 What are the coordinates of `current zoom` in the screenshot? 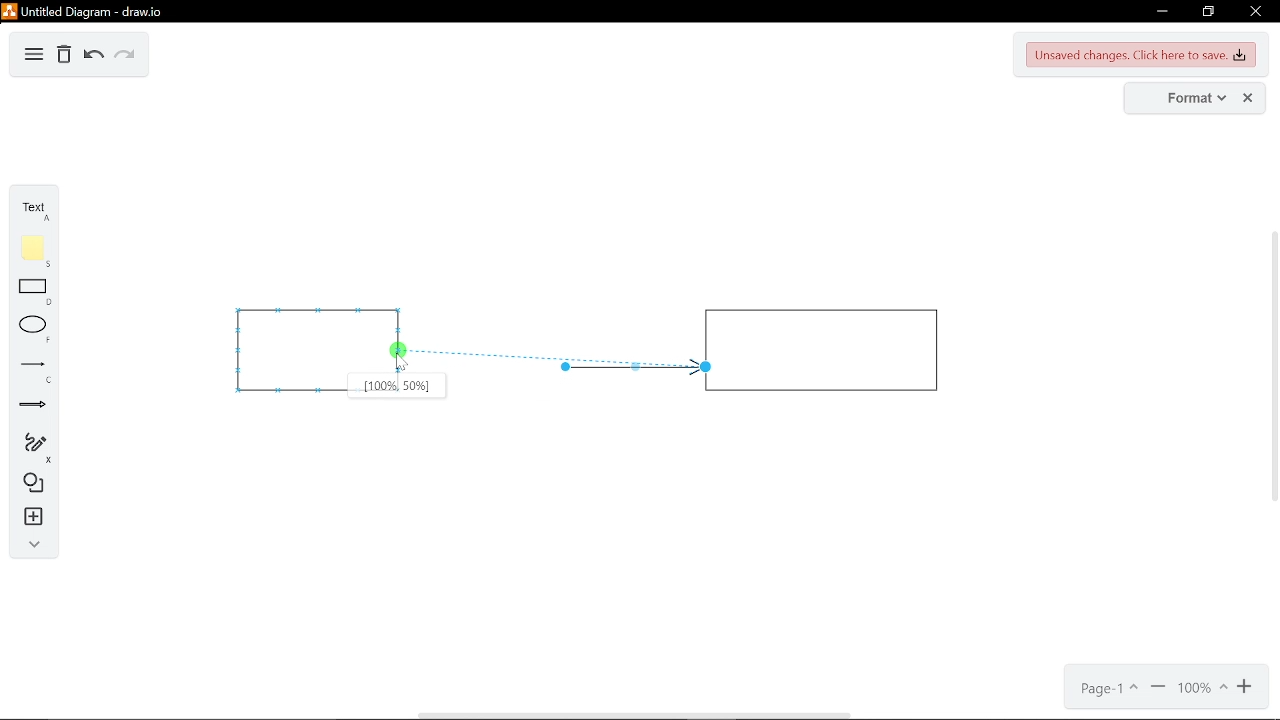 It's located at (1201, 689).